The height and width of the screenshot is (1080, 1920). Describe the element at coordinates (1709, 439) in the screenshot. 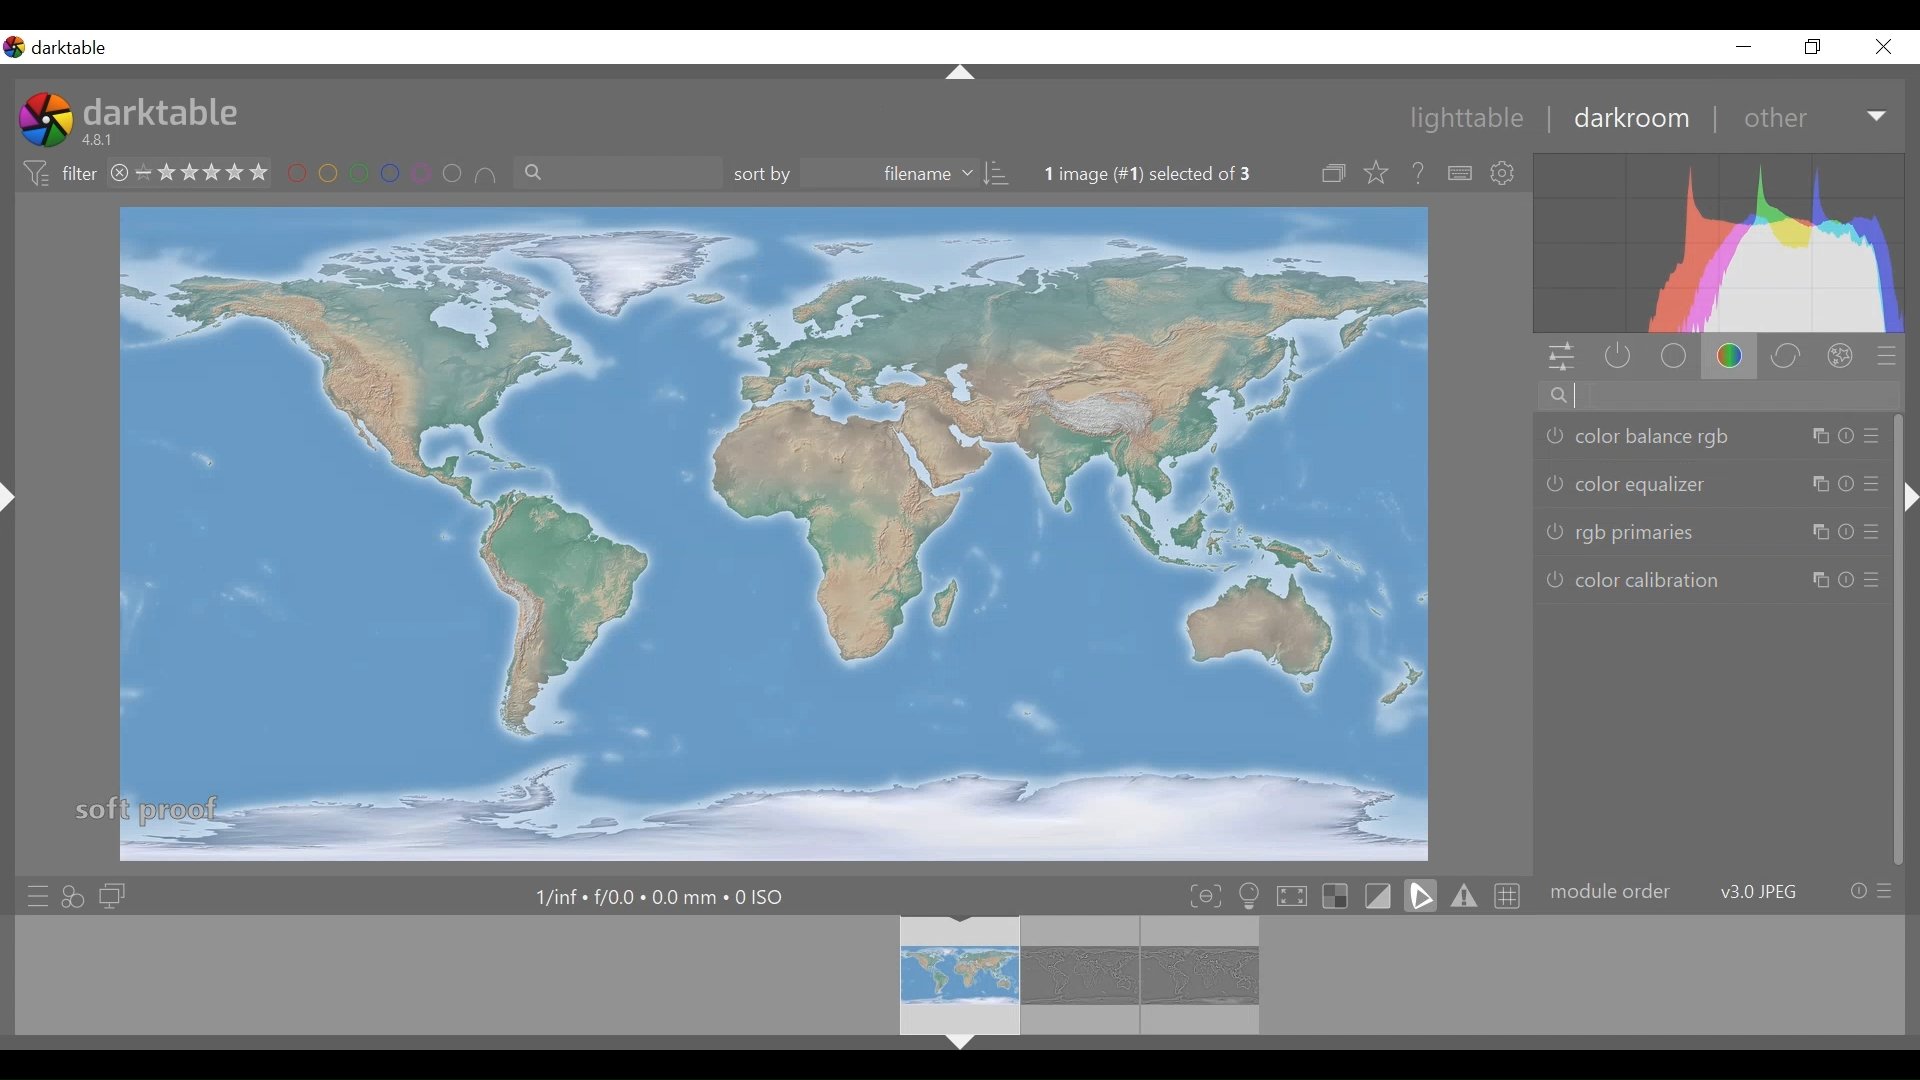

I see `color balance rgb` at that location.